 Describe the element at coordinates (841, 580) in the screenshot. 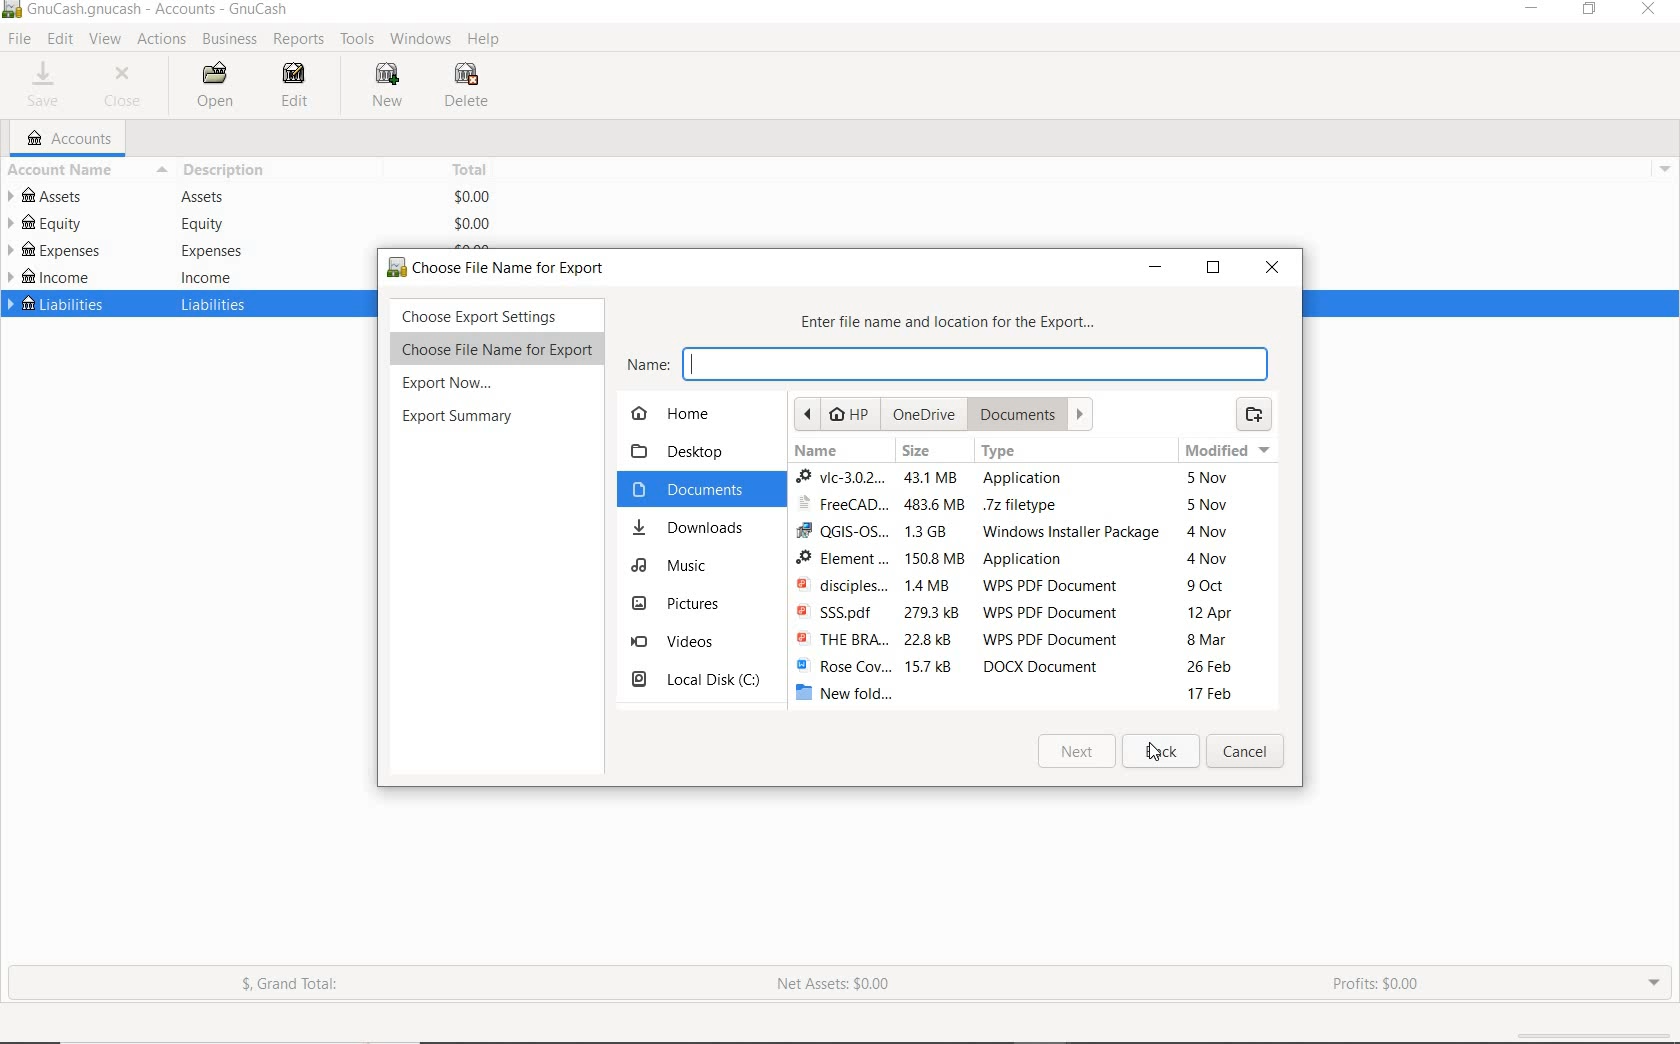

I see `file names` at that location.